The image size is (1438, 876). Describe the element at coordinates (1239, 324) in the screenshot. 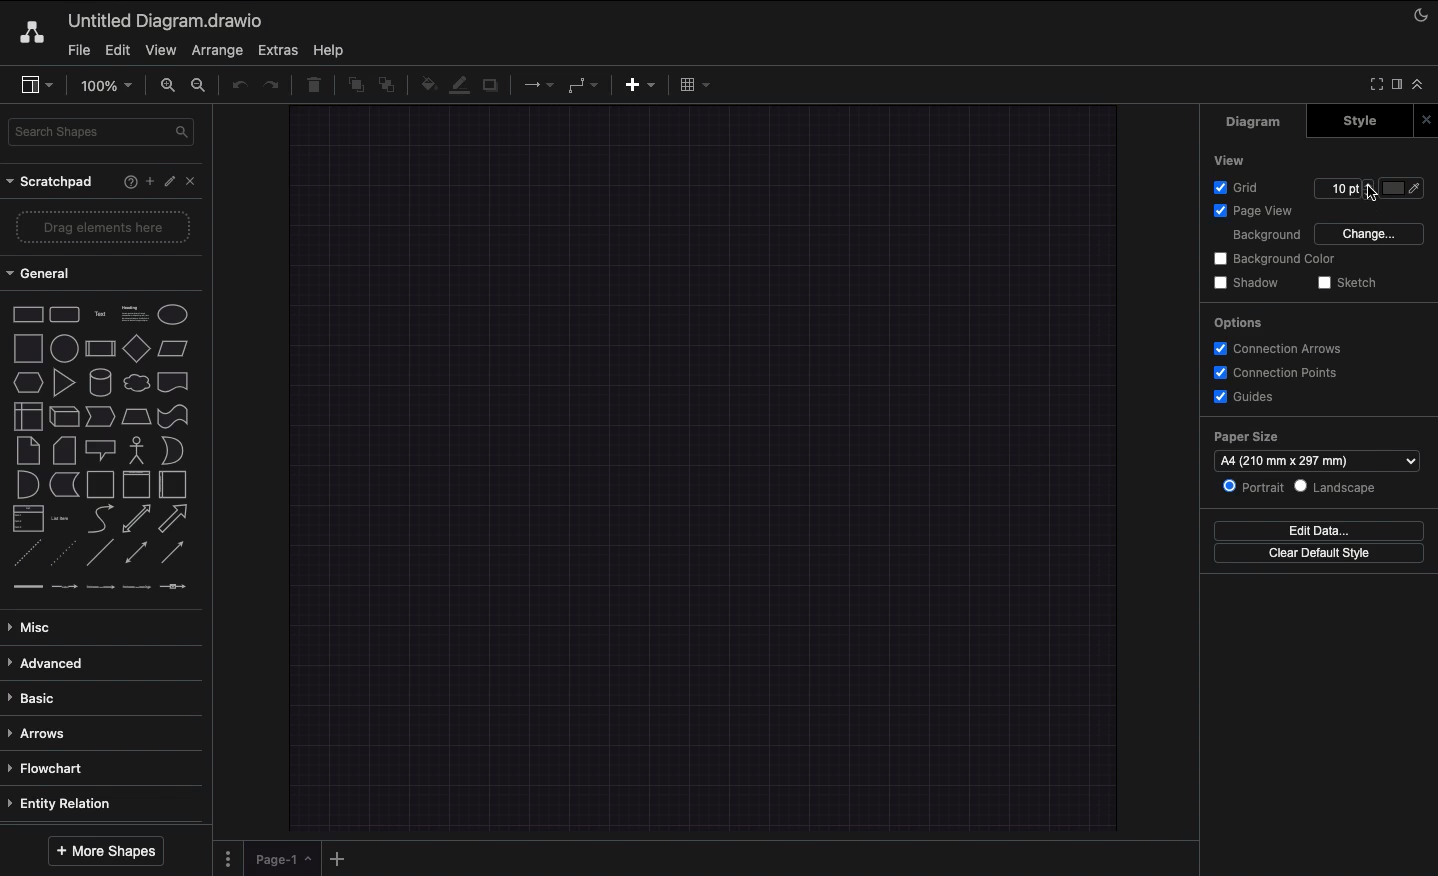

I see `Options` at that location.